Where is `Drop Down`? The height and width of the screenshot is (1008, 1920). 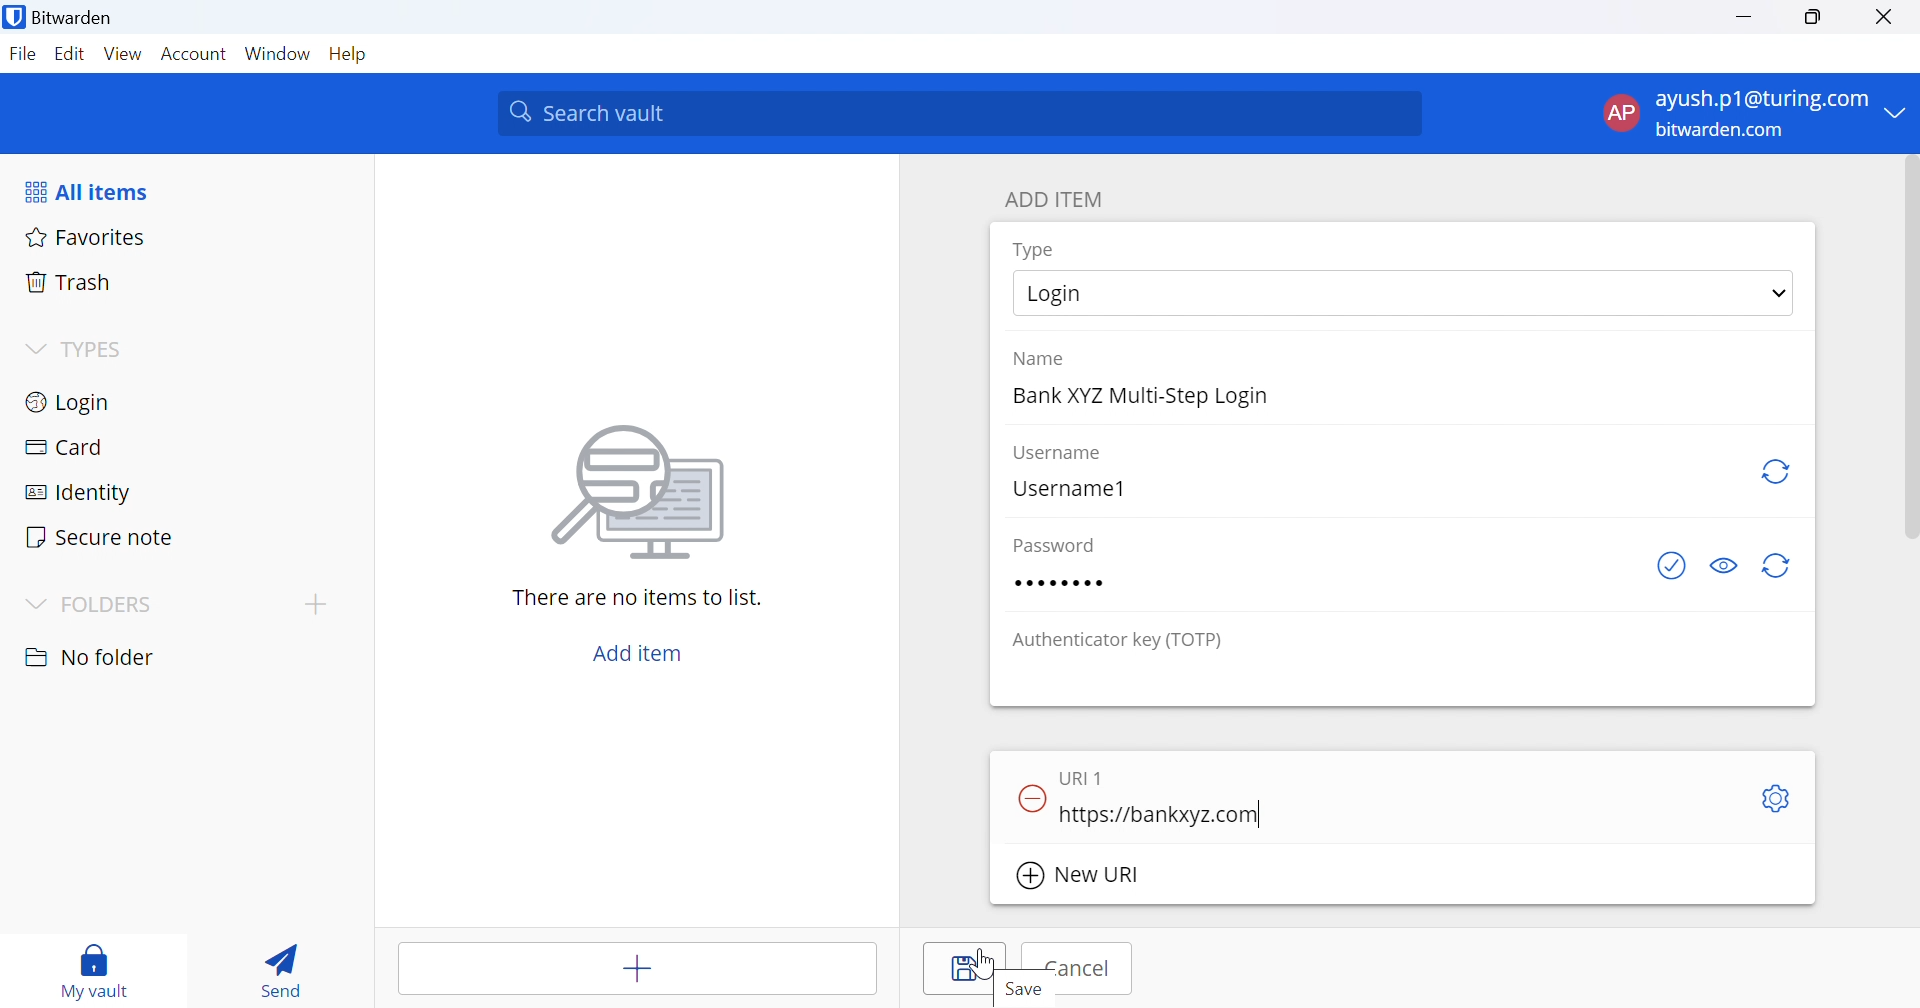 Drop Down is located at coordinates (1901, 114).